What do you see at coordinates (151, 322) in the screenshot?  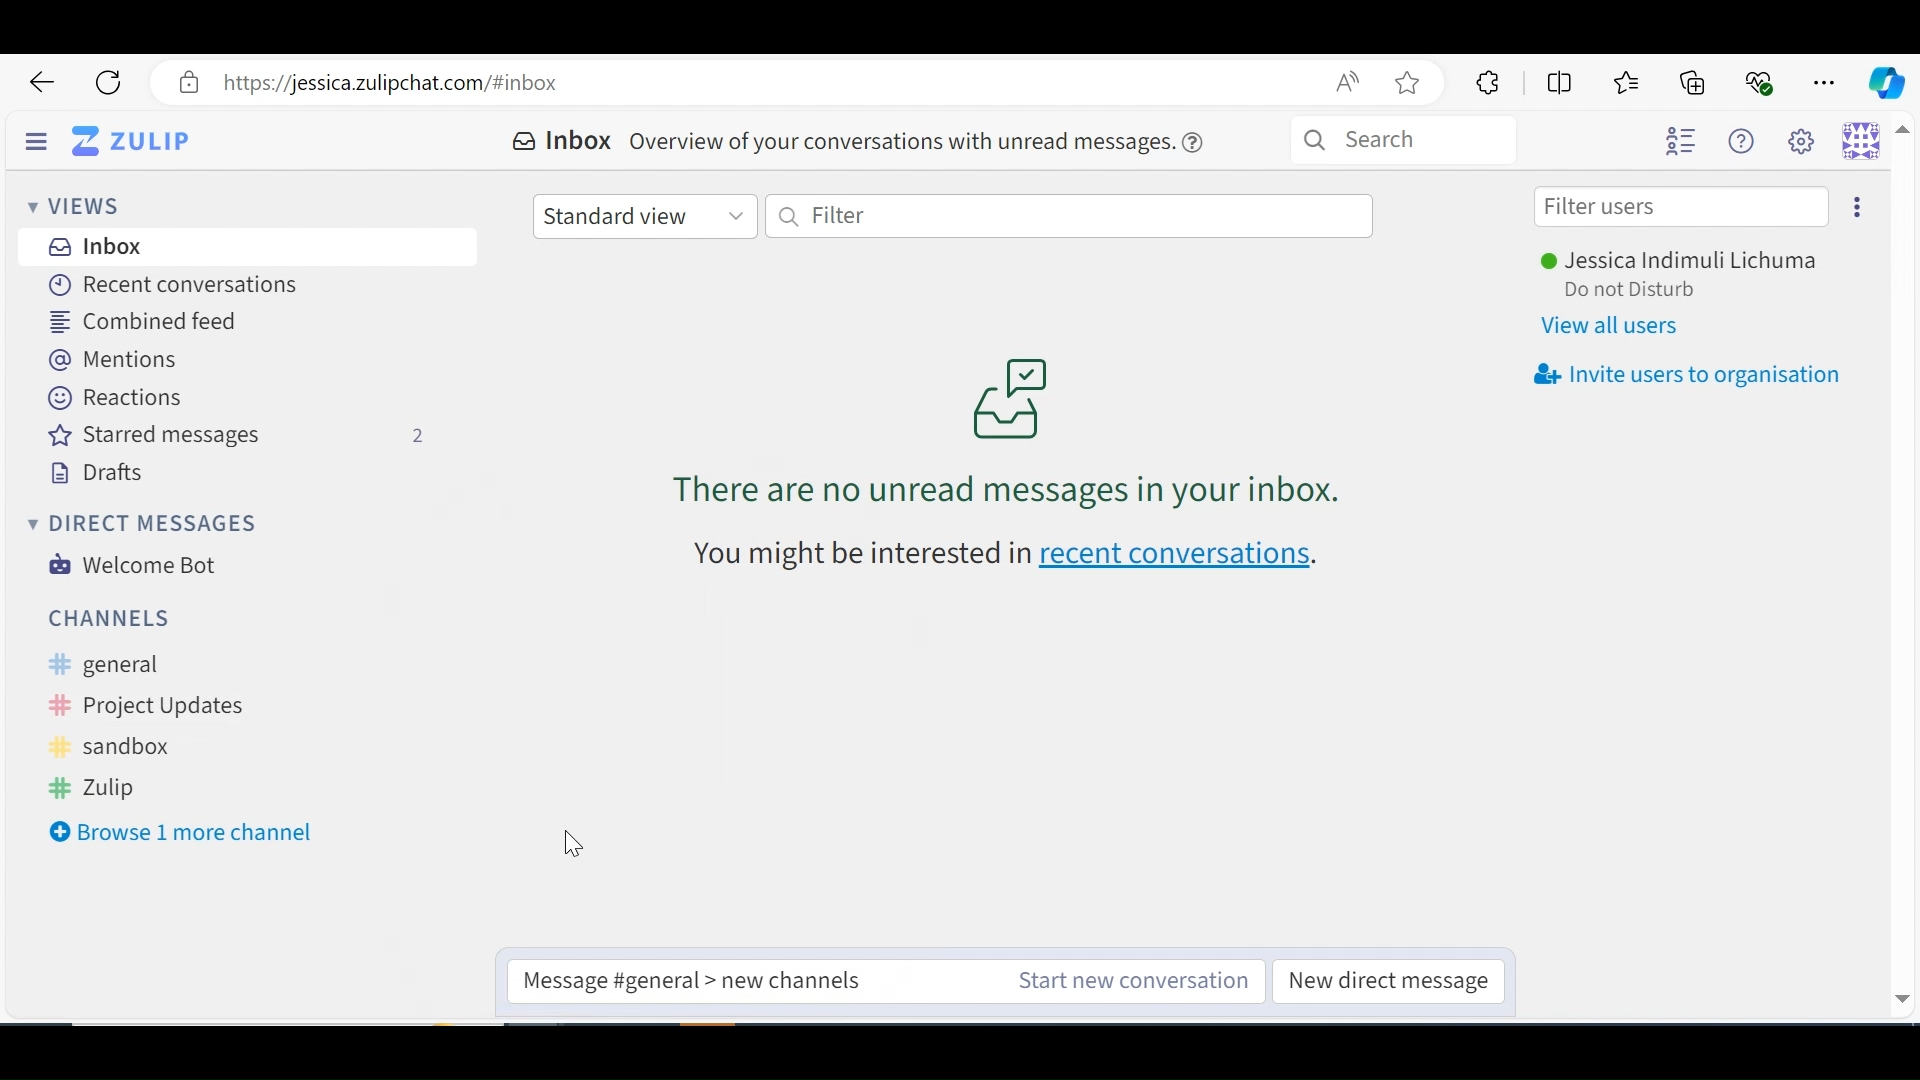 I see `Combined feed` at bounding box center [151, 322].